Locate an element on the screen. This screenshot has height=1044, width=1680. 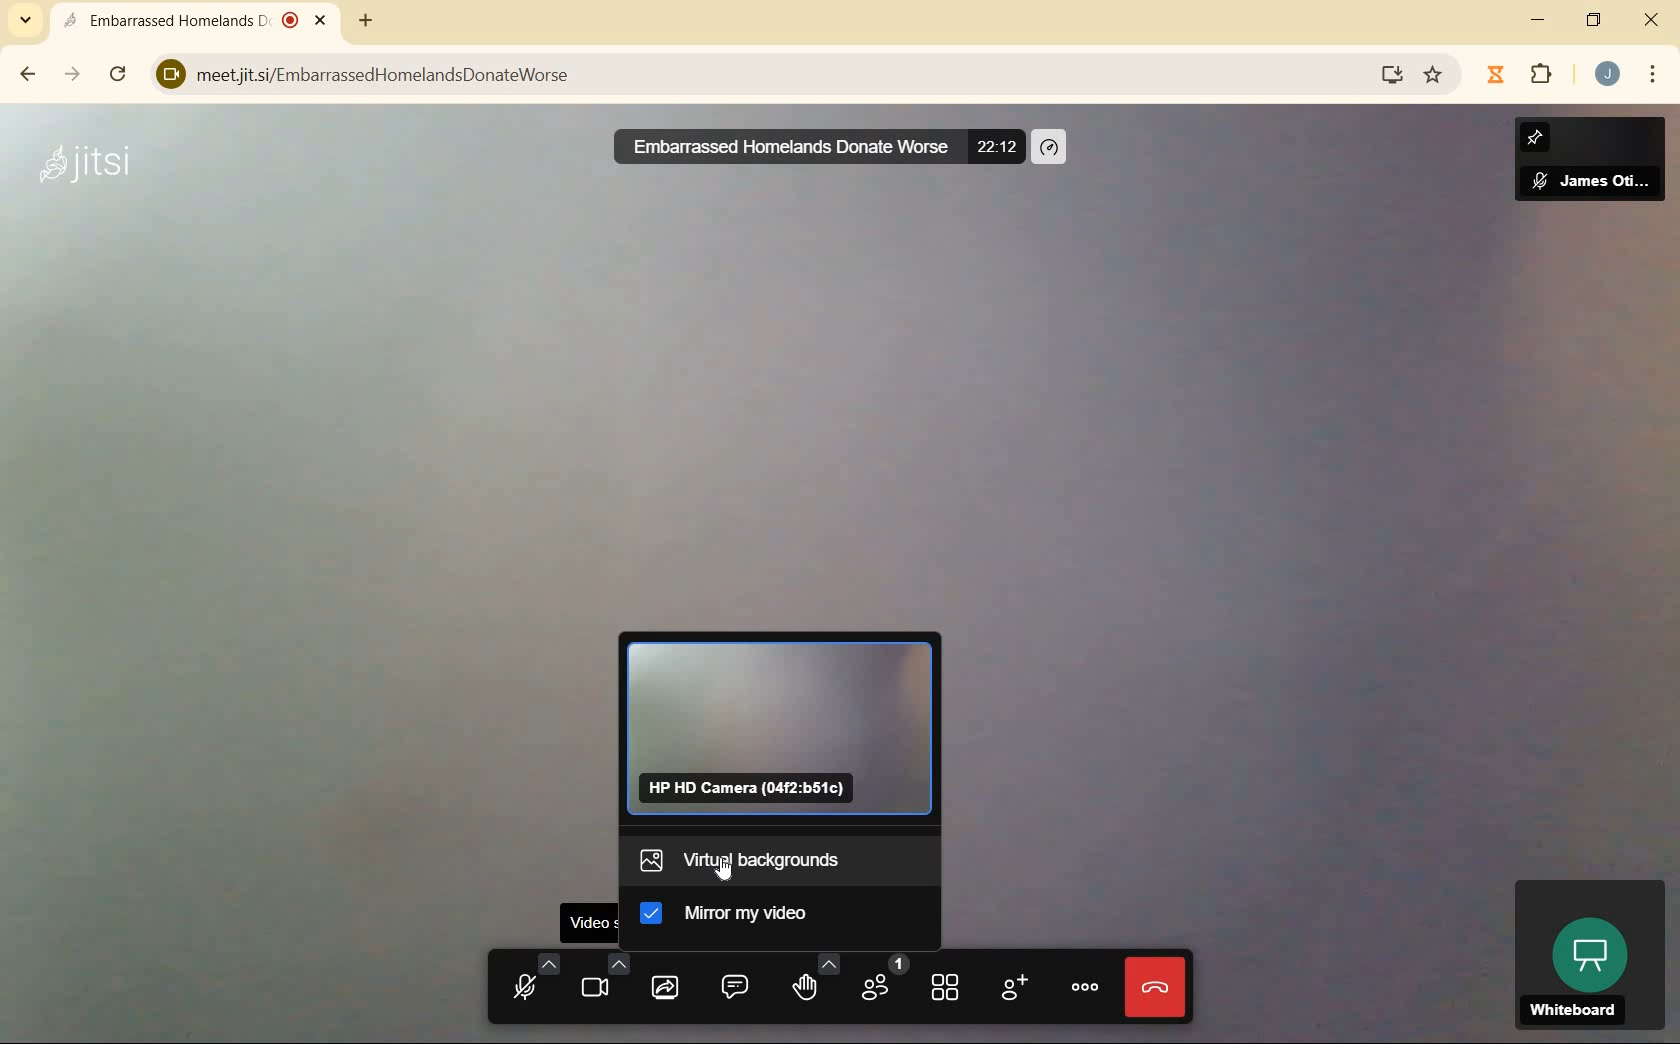
reload is located at coordinates (120, 75).